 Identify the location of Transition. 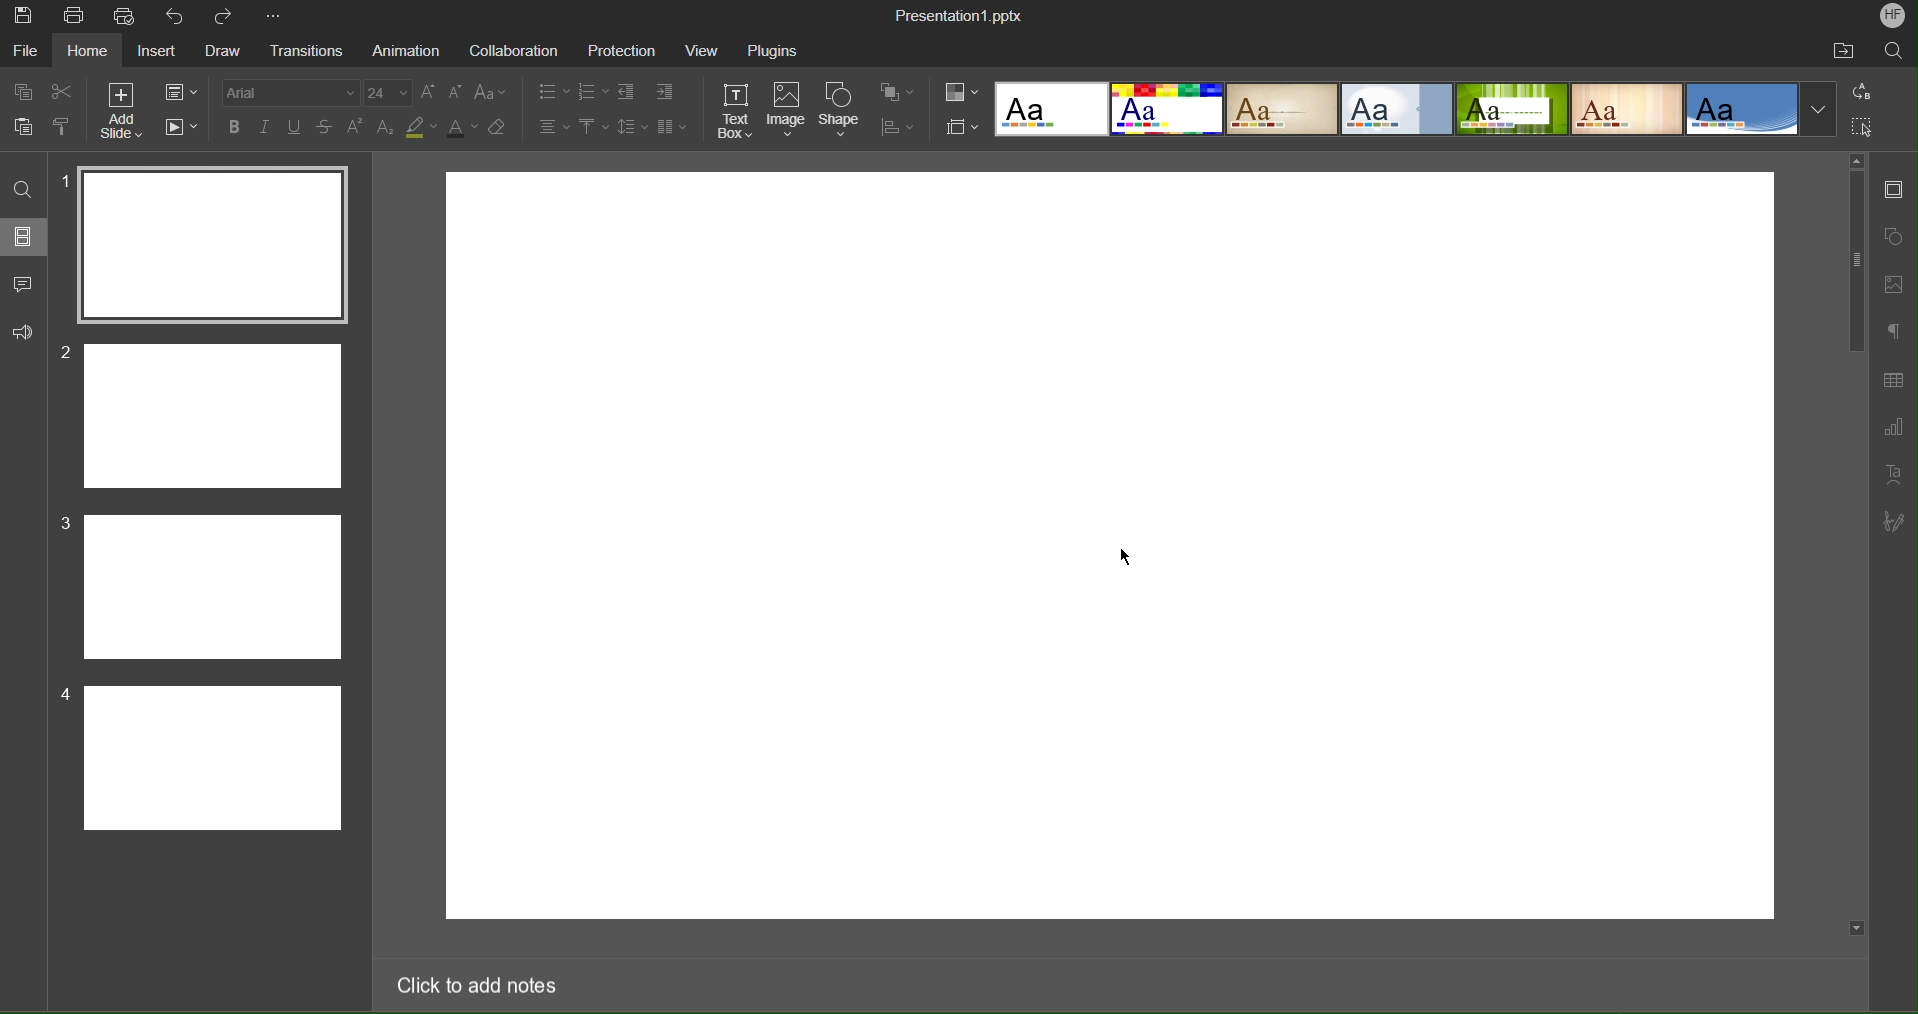
(301, 52).